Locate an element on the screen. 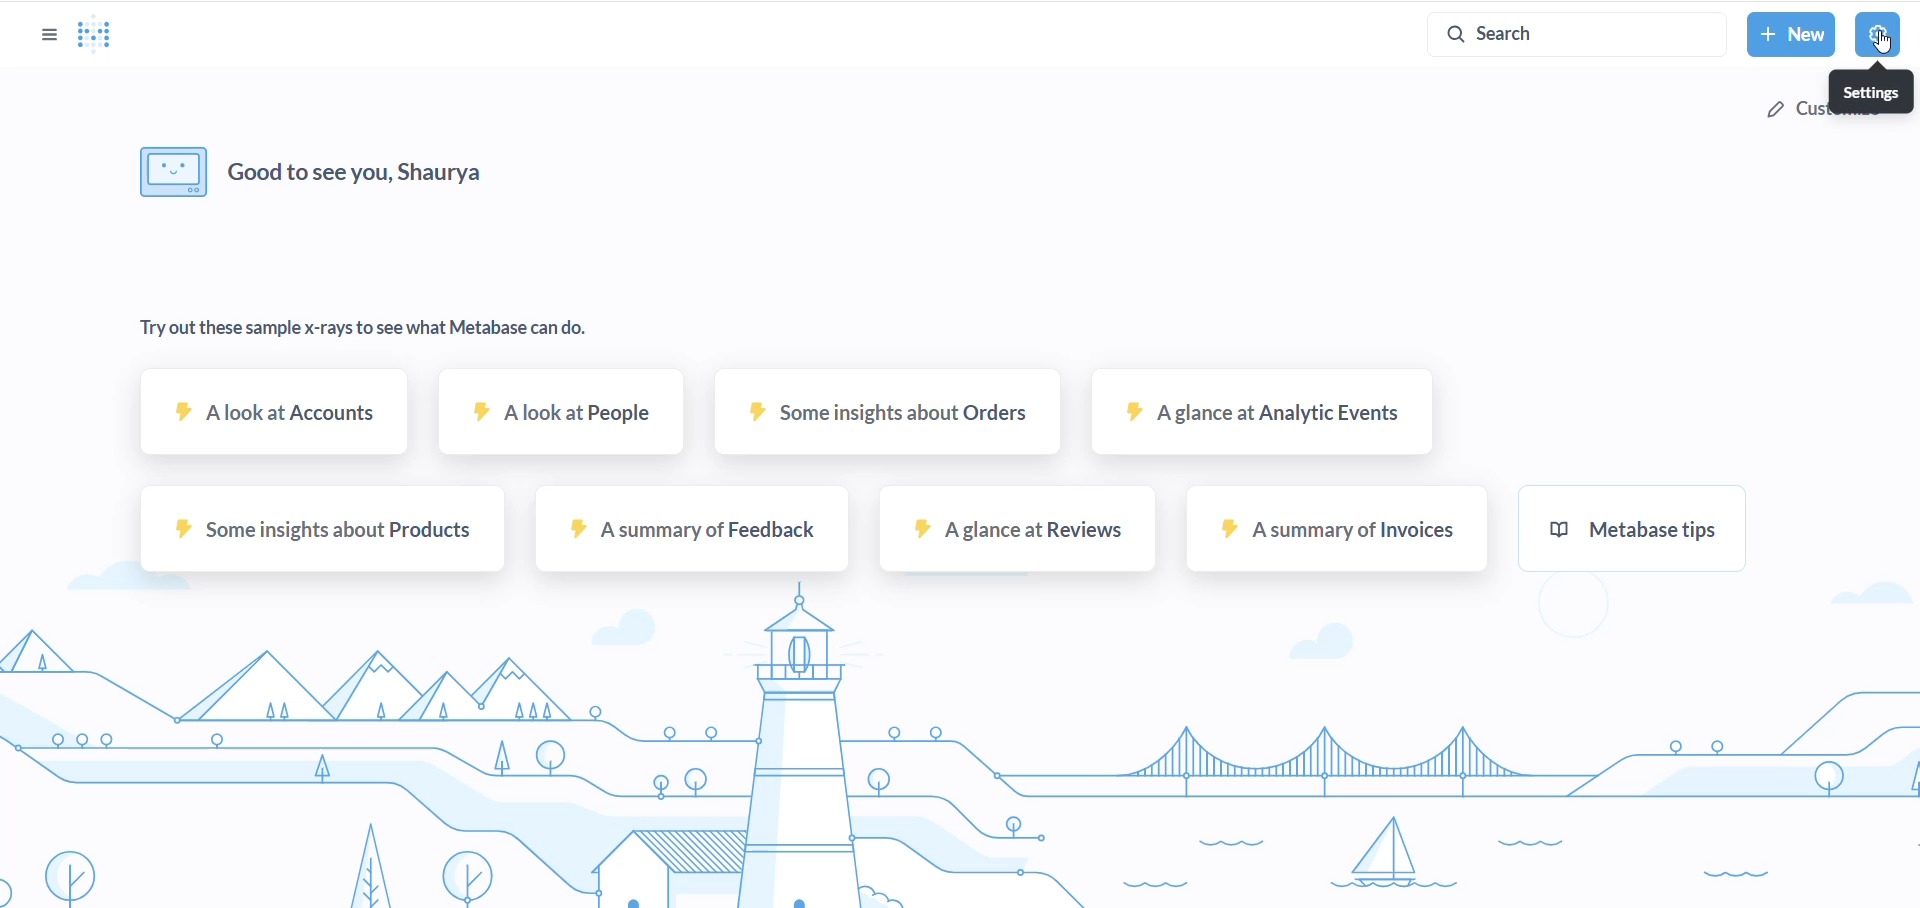 Image resolution: width=1920 pixels, height=908 pixels. A glance at analytic eventss is located at coordinates (1257, 422).